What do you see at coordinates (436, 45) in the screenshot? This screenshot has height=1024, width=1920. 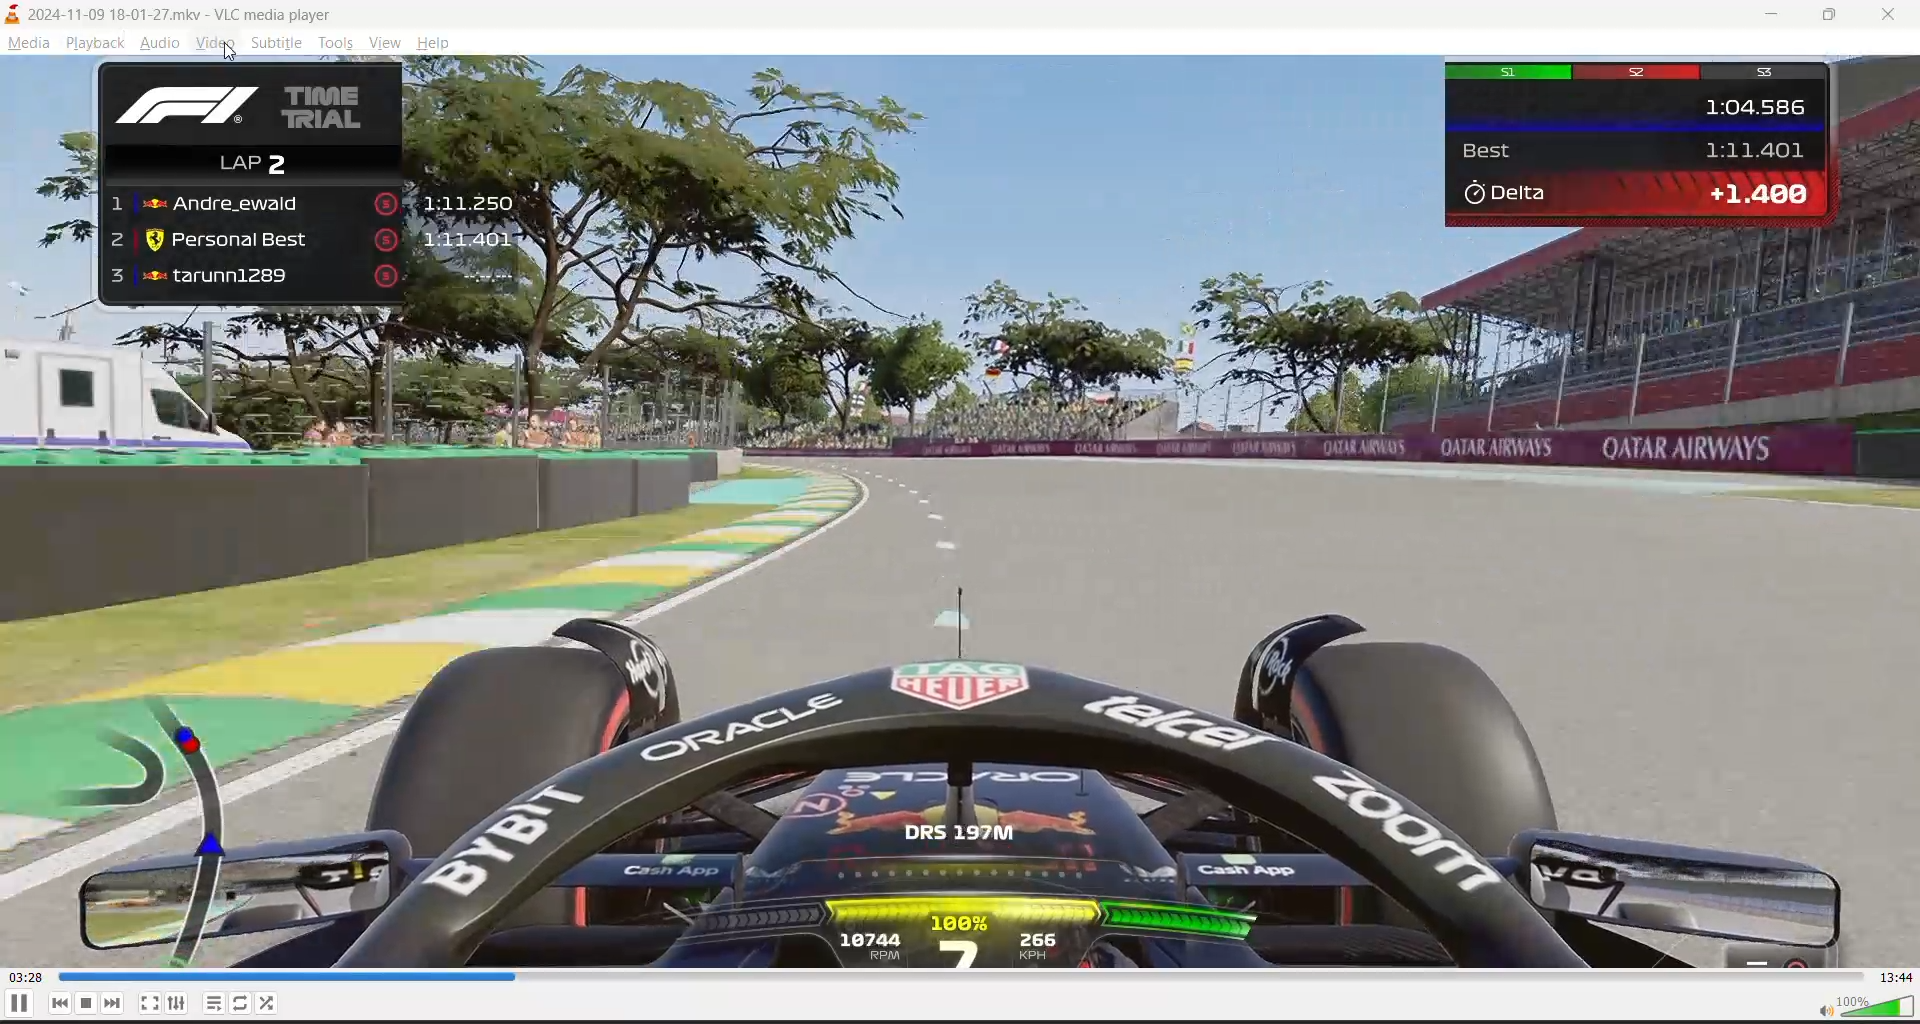 I see `help` at bounding box center [436, 45].